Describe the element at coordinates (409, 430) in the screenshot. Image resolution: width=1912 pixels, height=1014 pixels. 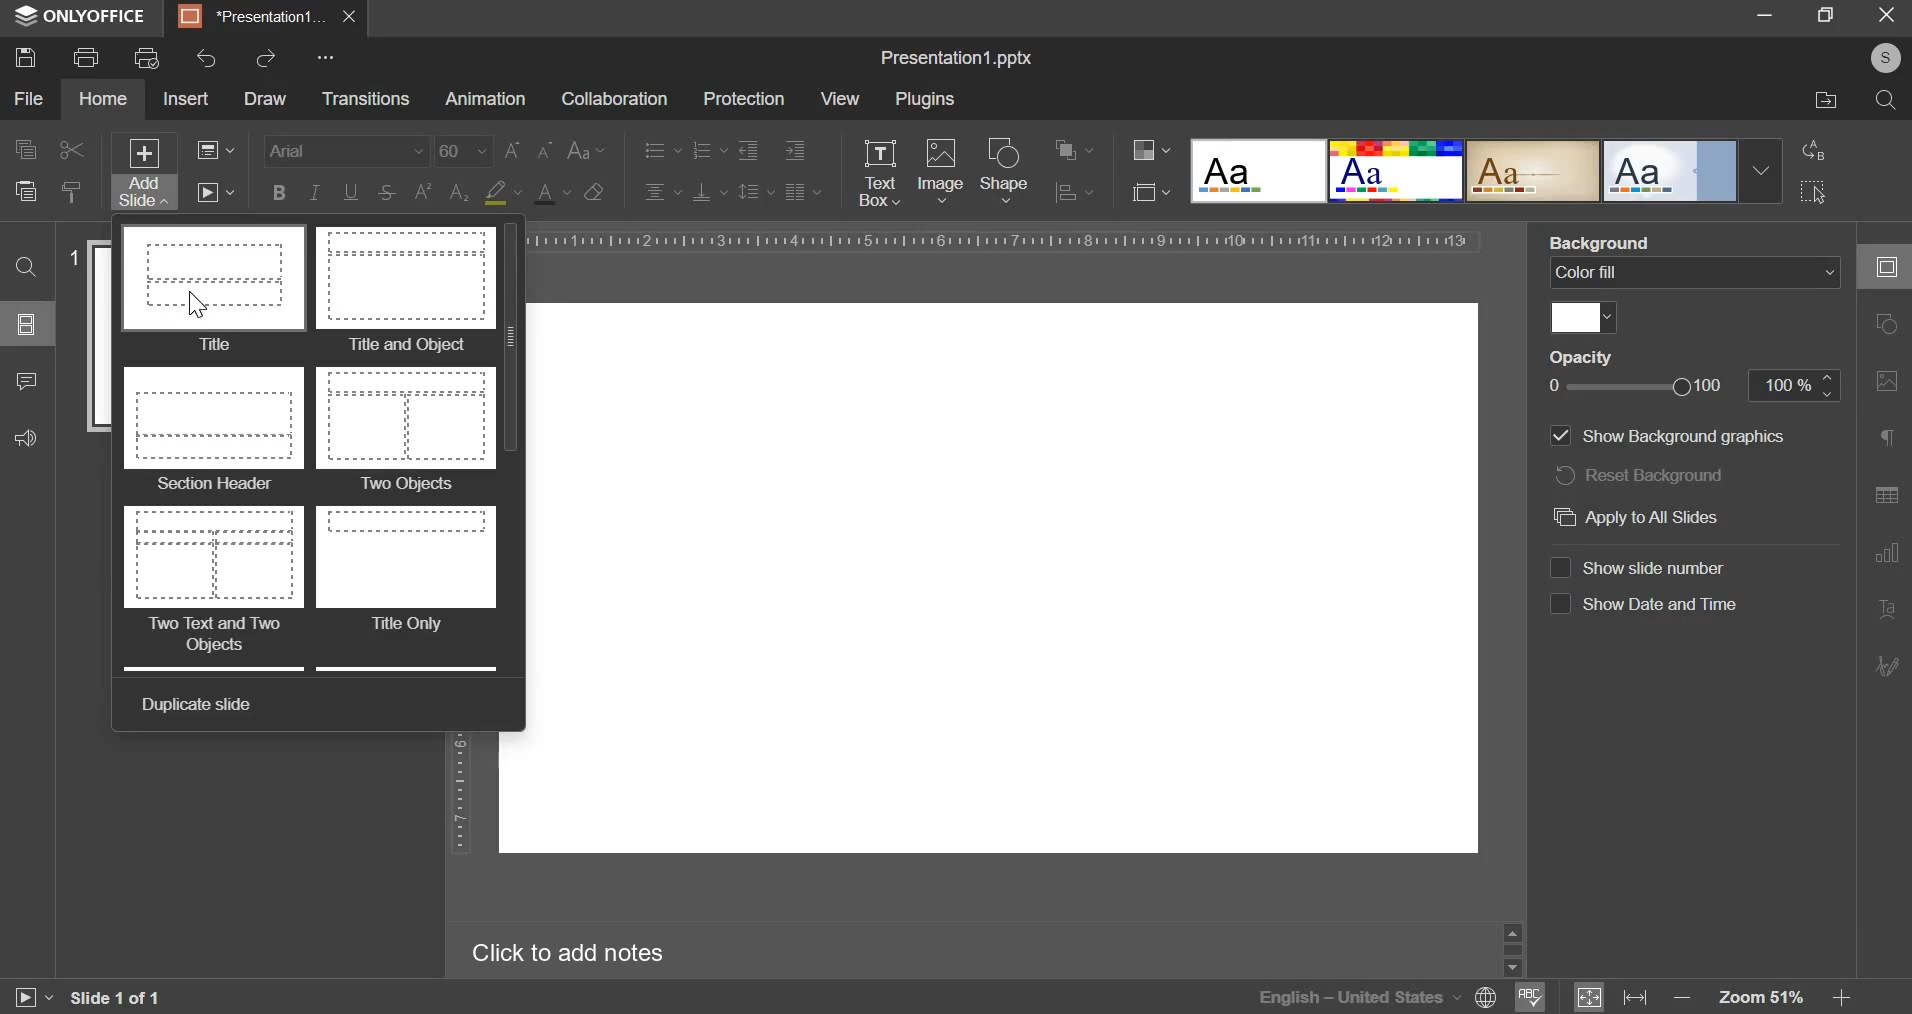
I see `two objects` at that location.